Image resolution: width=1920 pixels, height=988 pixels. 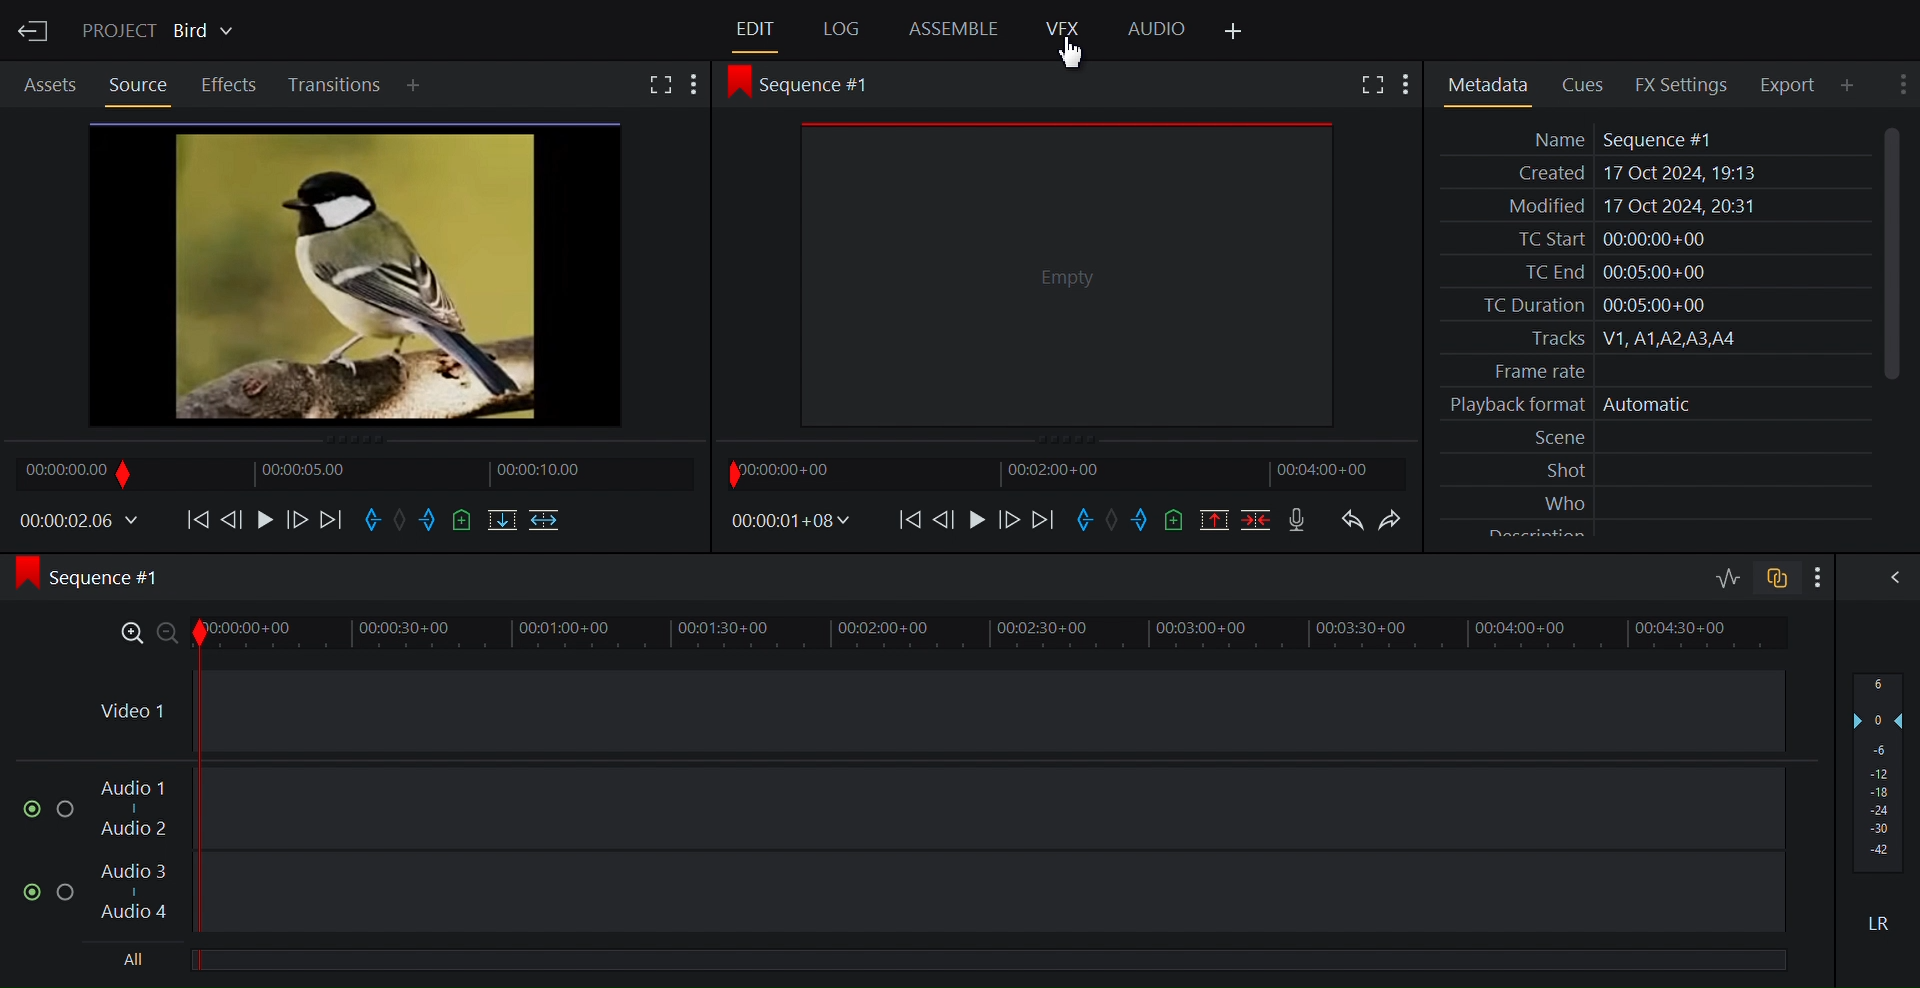 I want to click on Assemble, so click(x=953, y=29).